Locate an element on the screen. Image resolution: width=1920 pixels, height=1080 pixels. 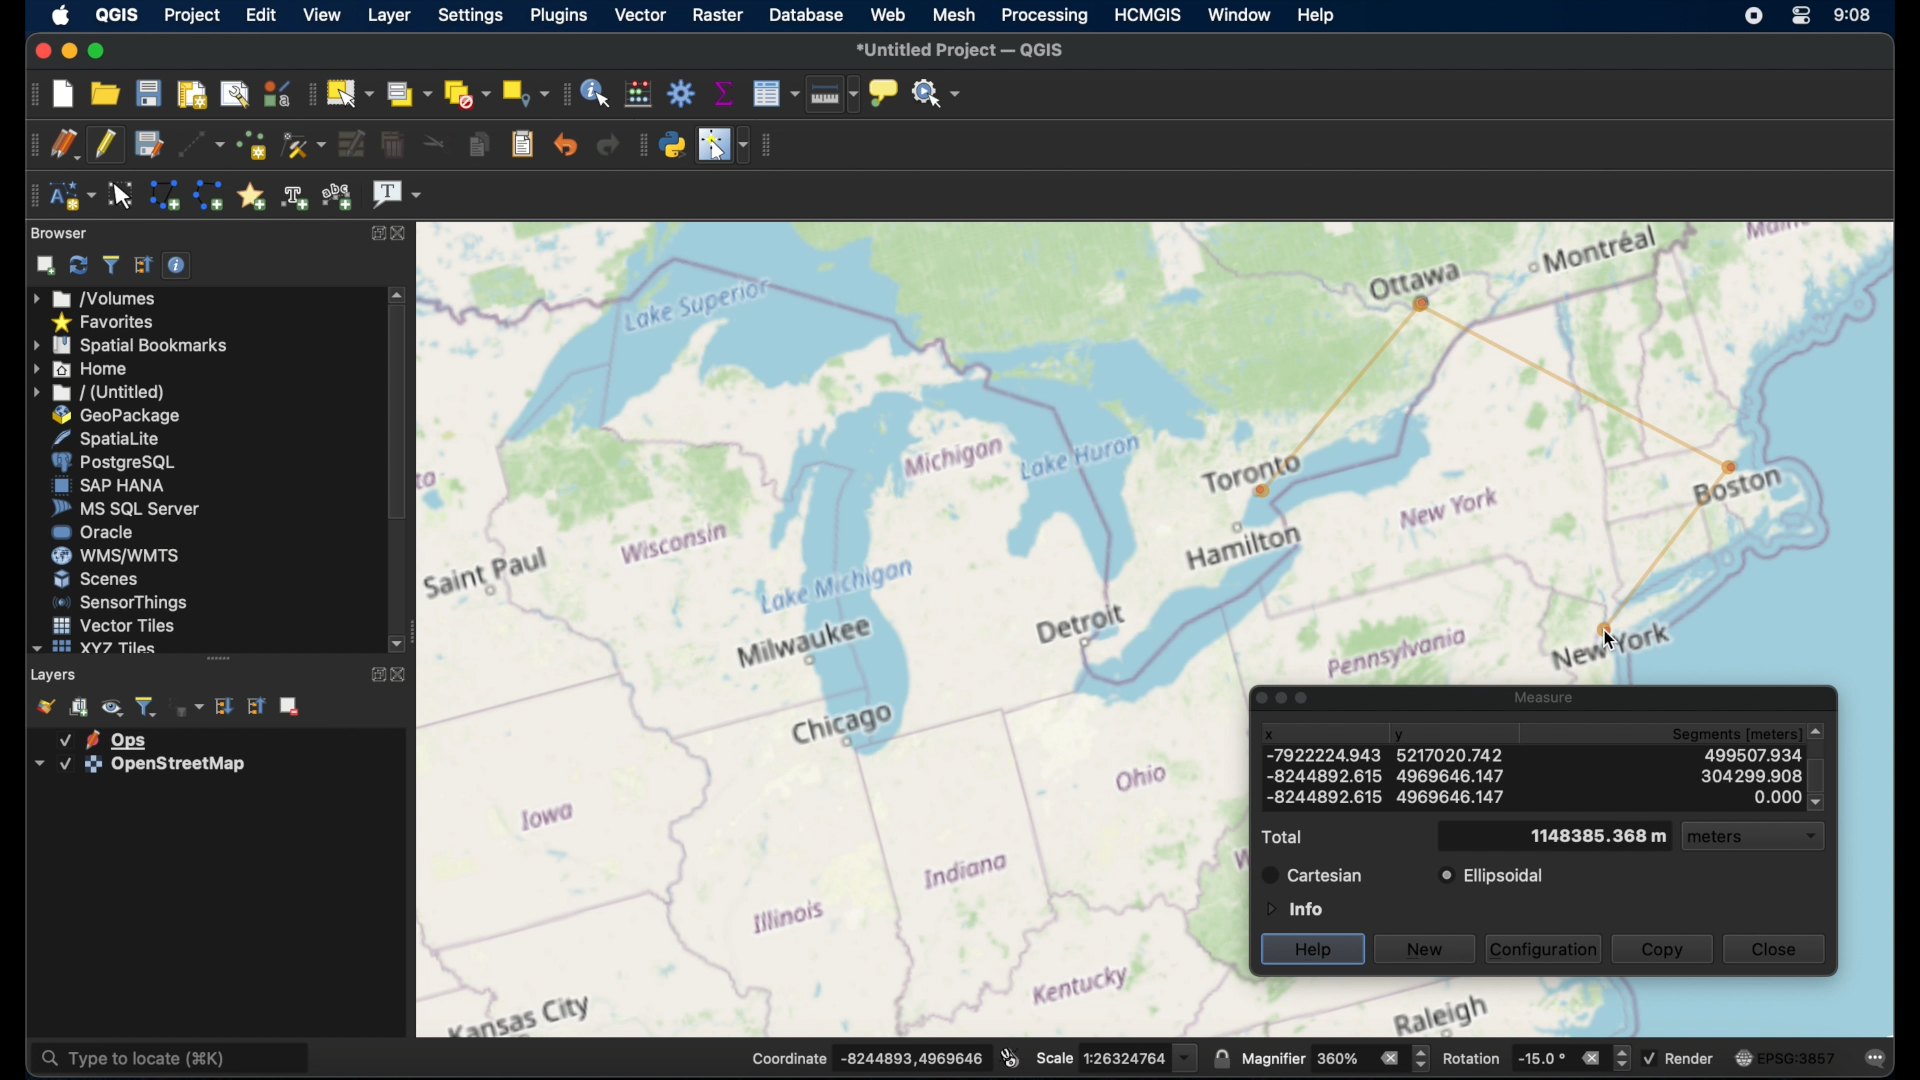
raster is located at coordinates (716, 15).